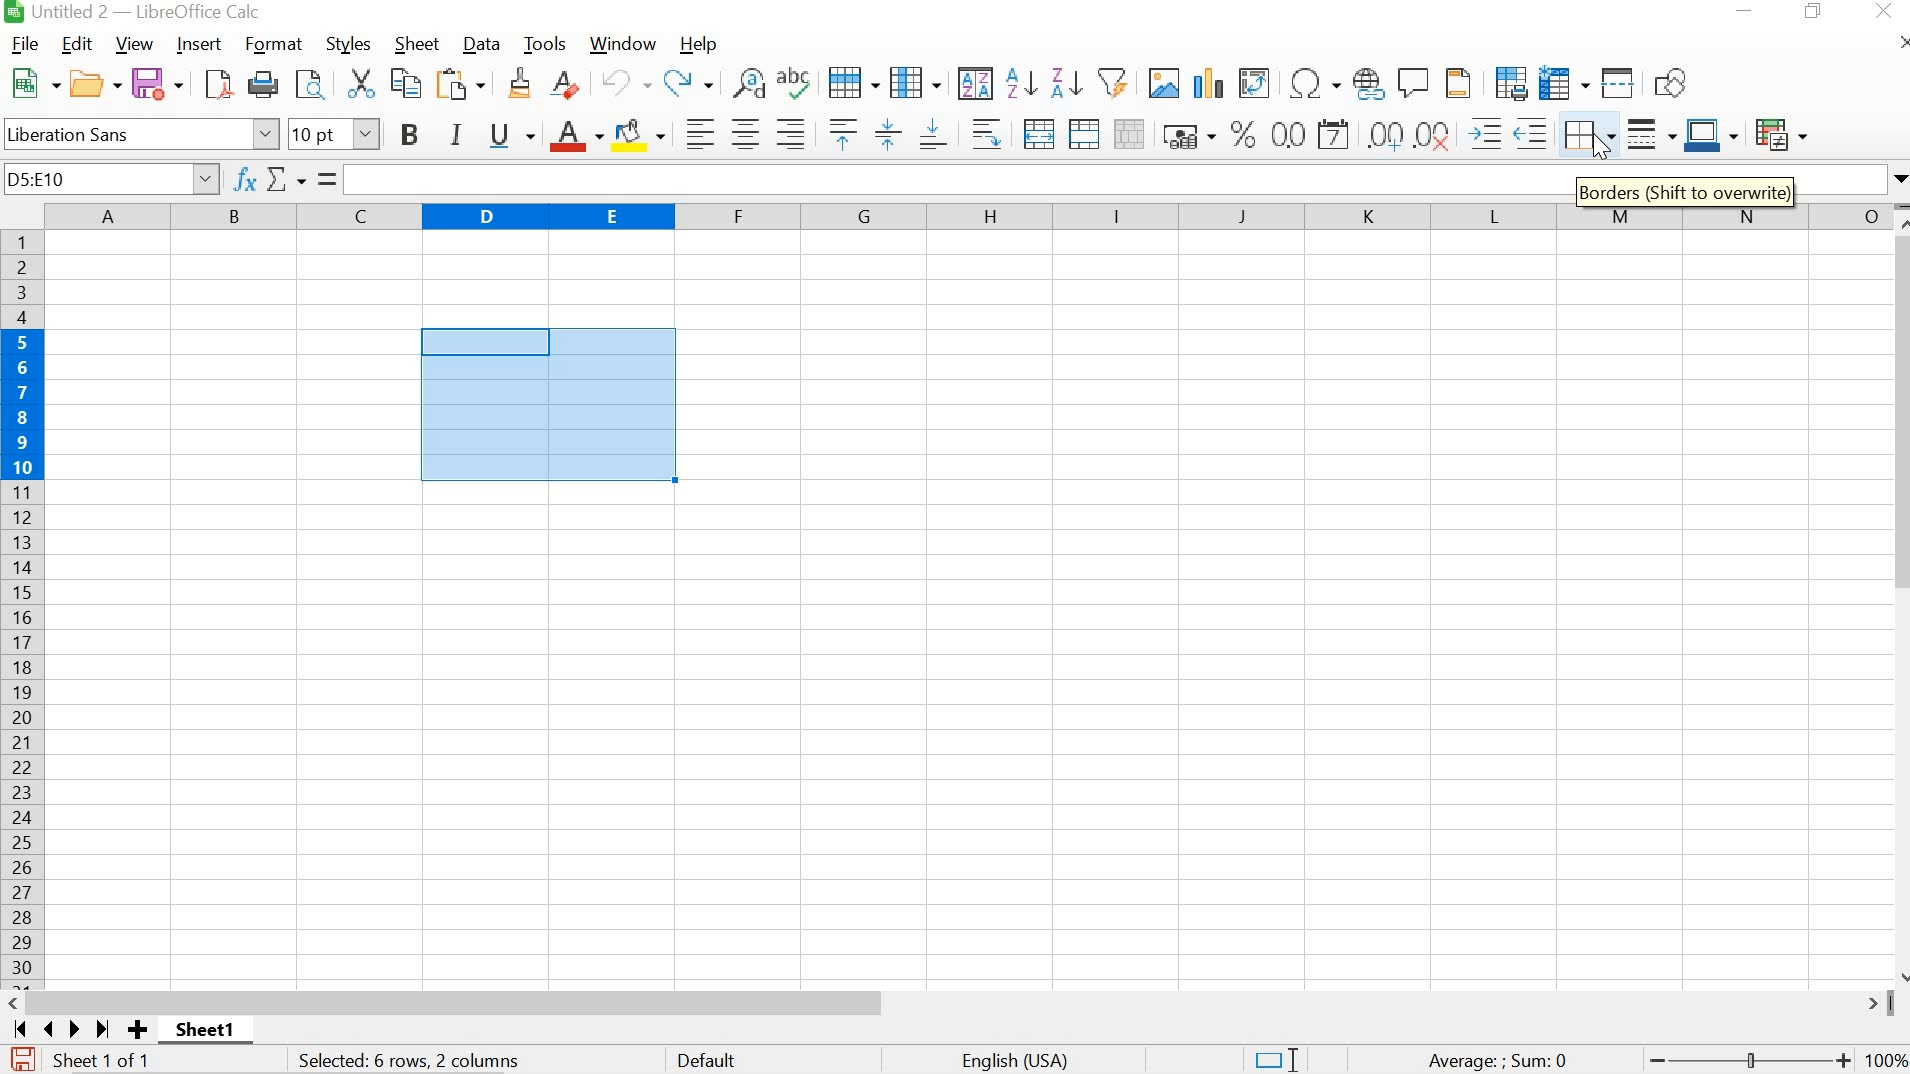  What do you see at coordinates (1566, 82) in the screenshot?
I see `freeze rows and columns` at bounding box center [1566, 82].